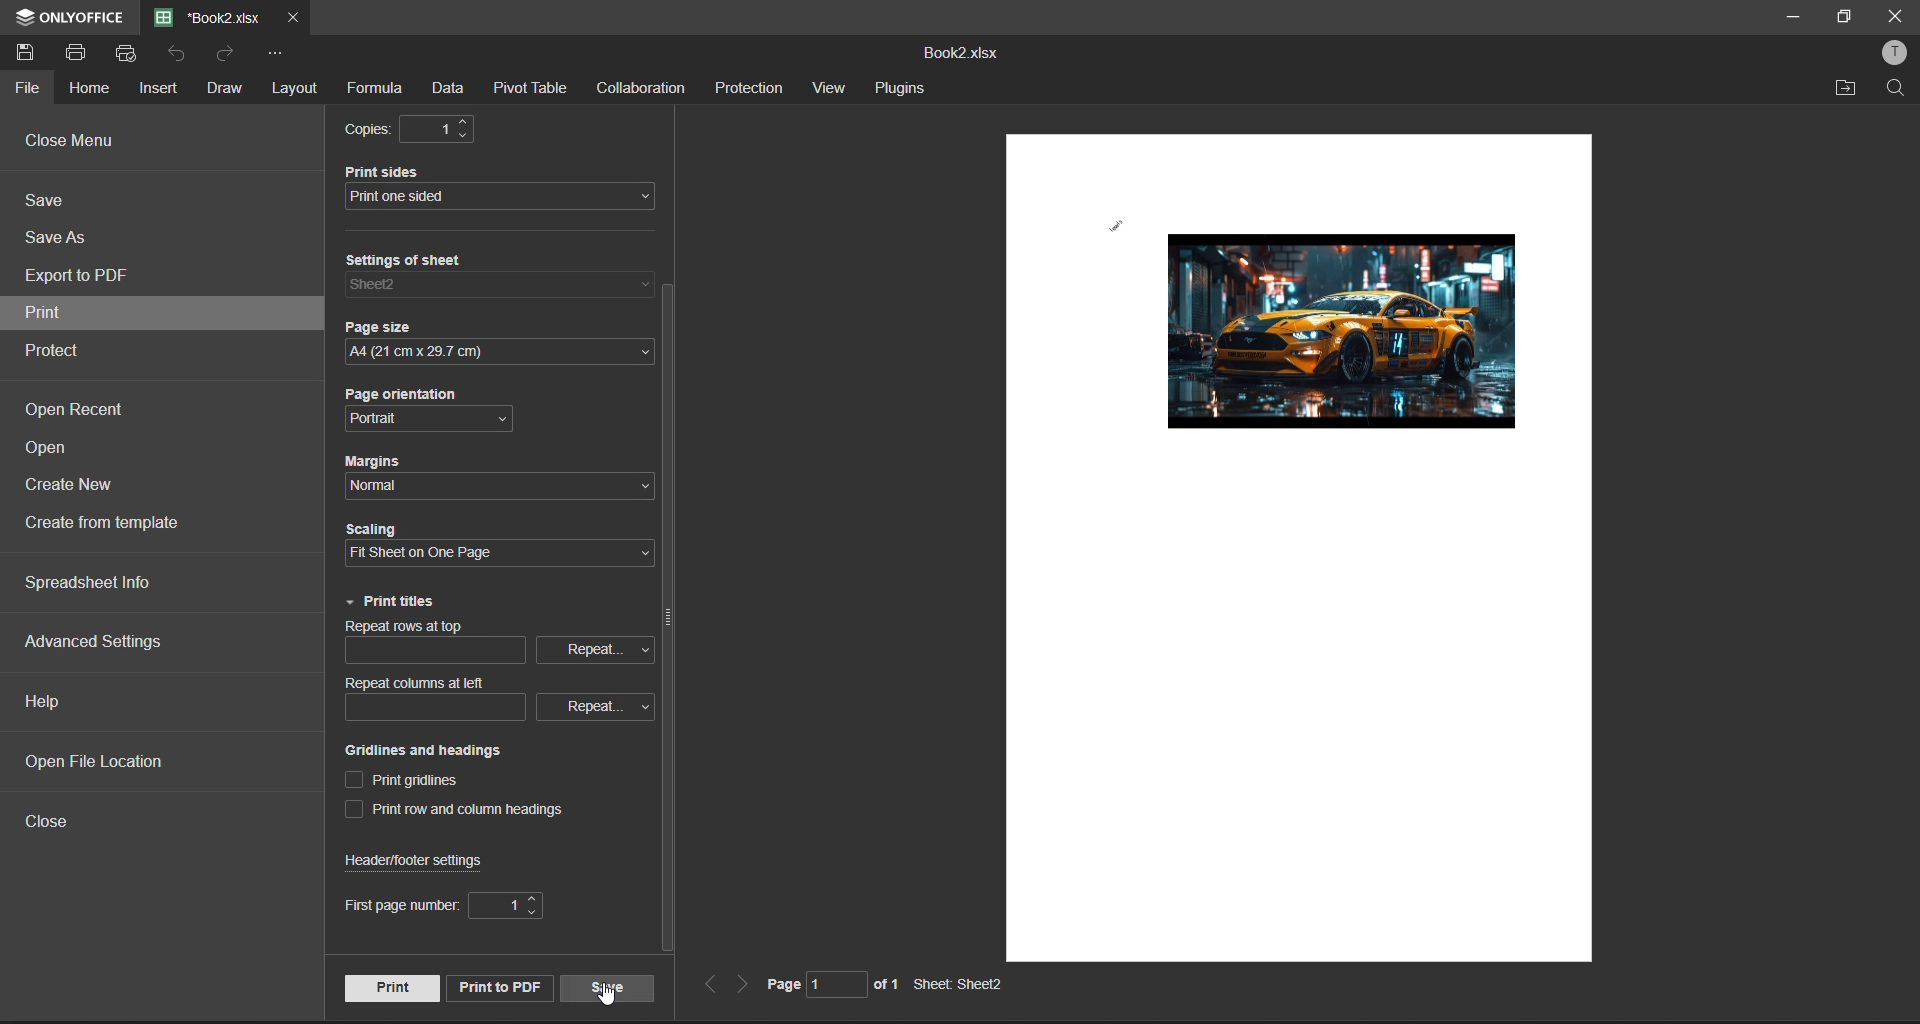 This screenshot has height=1024, width=1920. Describe the element at coordinates (52, 819) in the screenshot. I see `close` at that location.